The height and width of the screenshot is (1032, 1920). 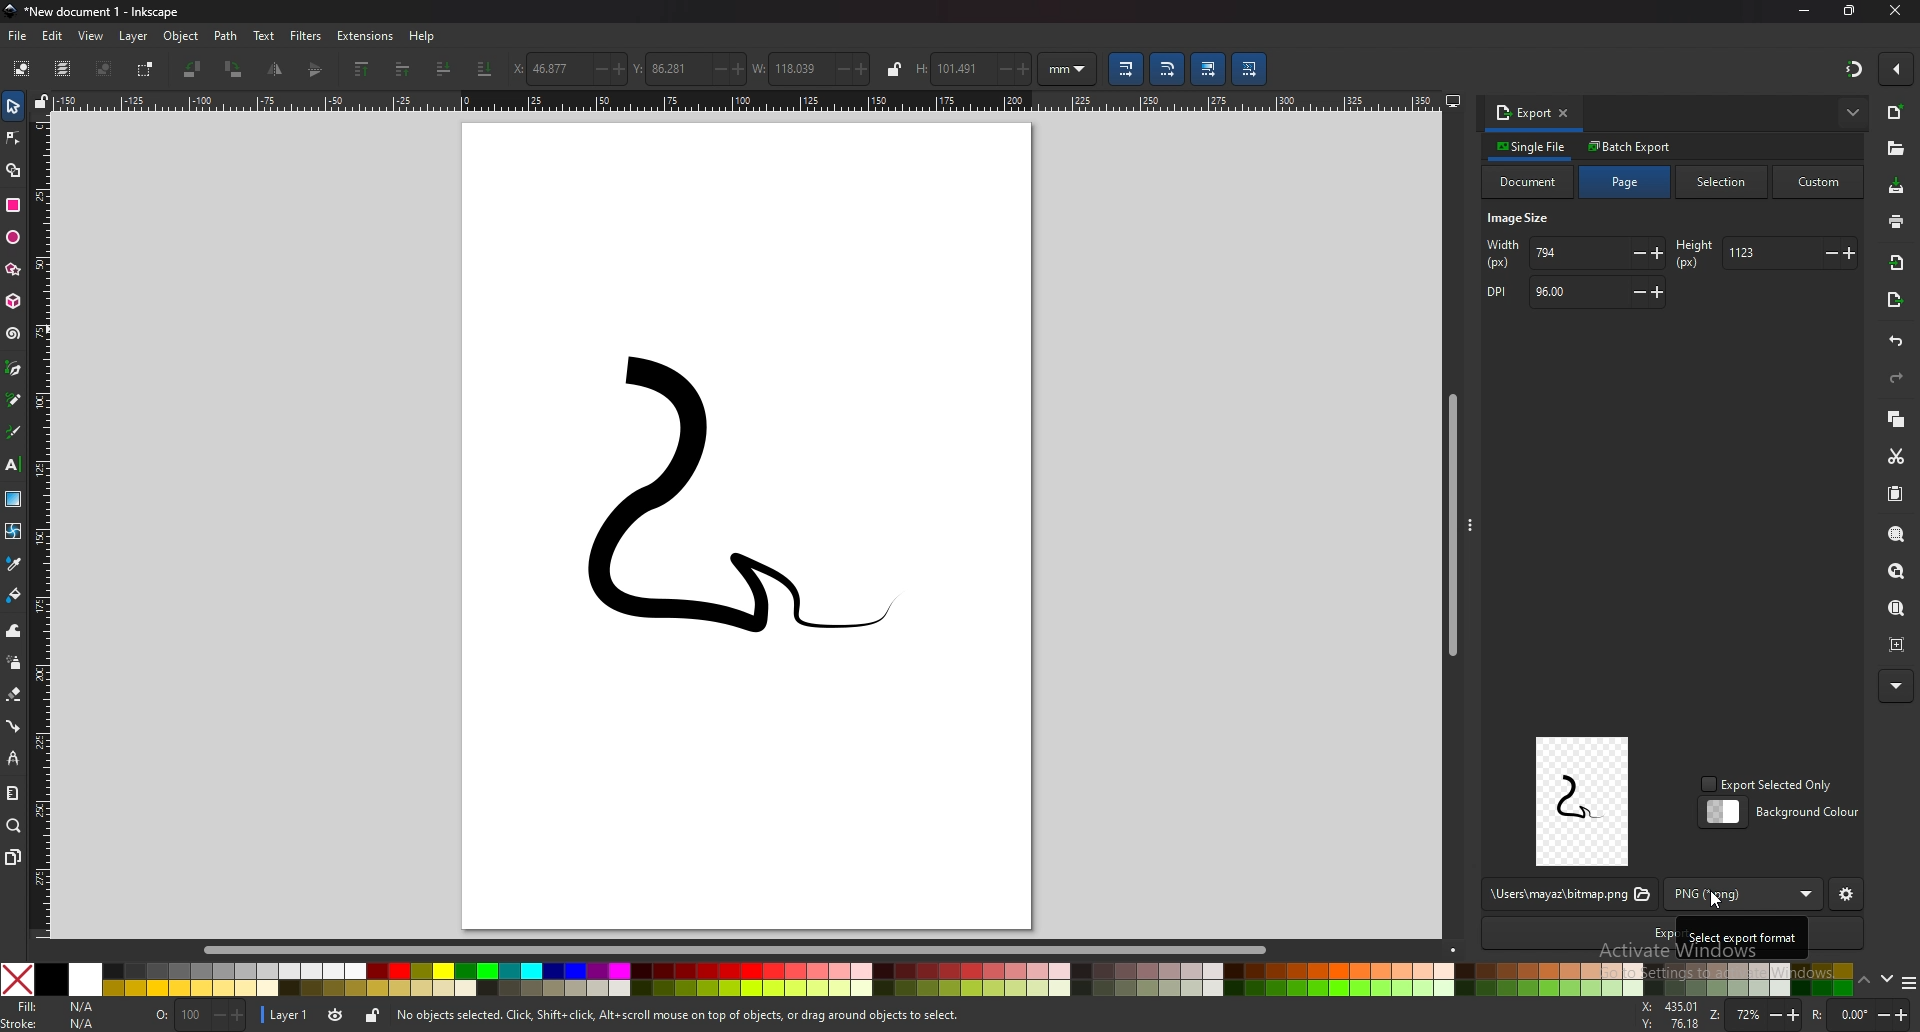 I want to click on batch export, so click(x=1631, y=146).